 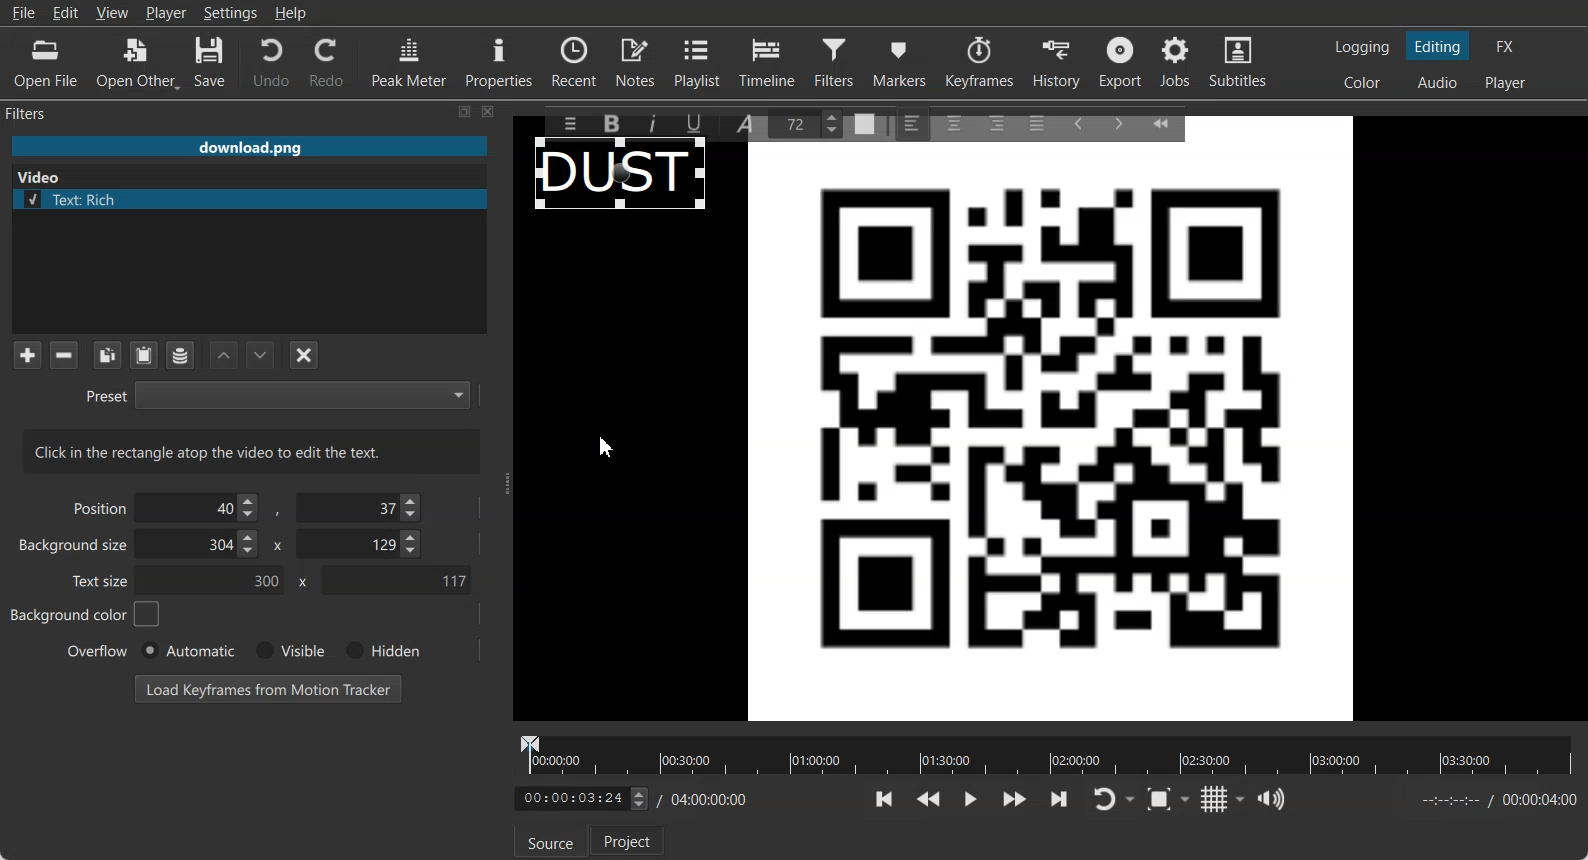 What do you see at coordinates (216, 582) in the screenshot?
I see `Text size X- Co-ordinate` at bounding box center [216, 582].